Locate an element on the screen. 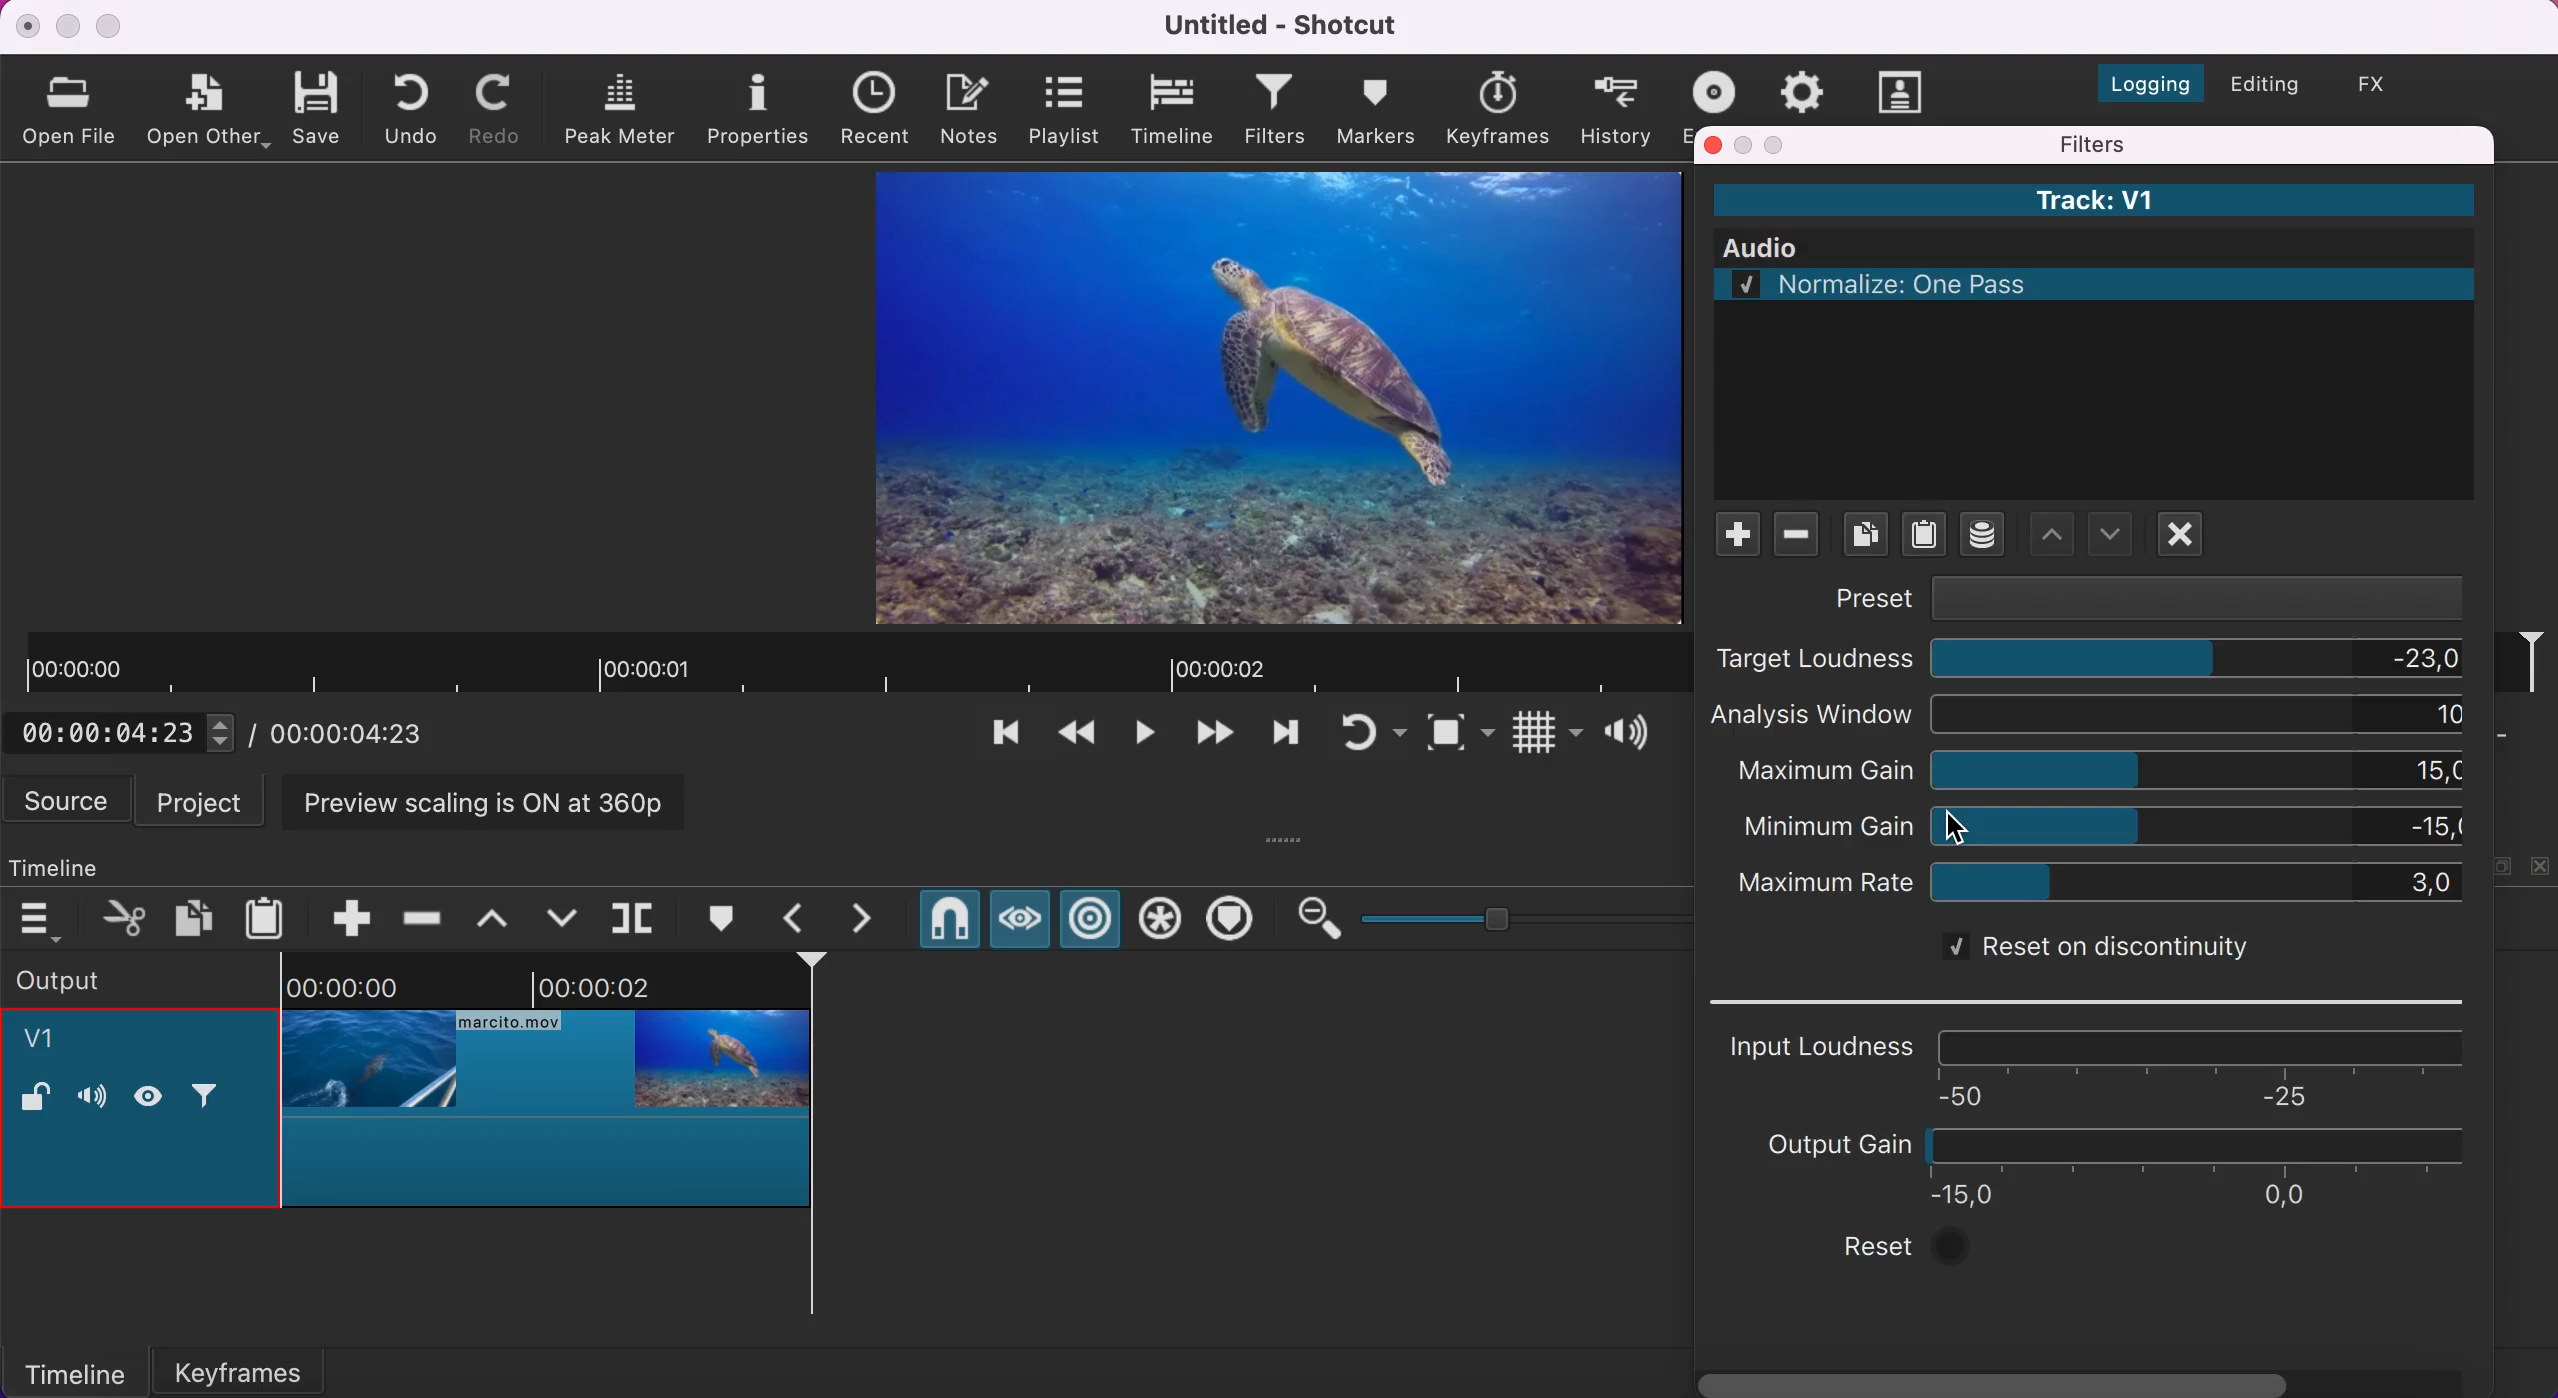 This screenshot has width=2558, height=1398. zoom out is located at coordinates (1317, 919).